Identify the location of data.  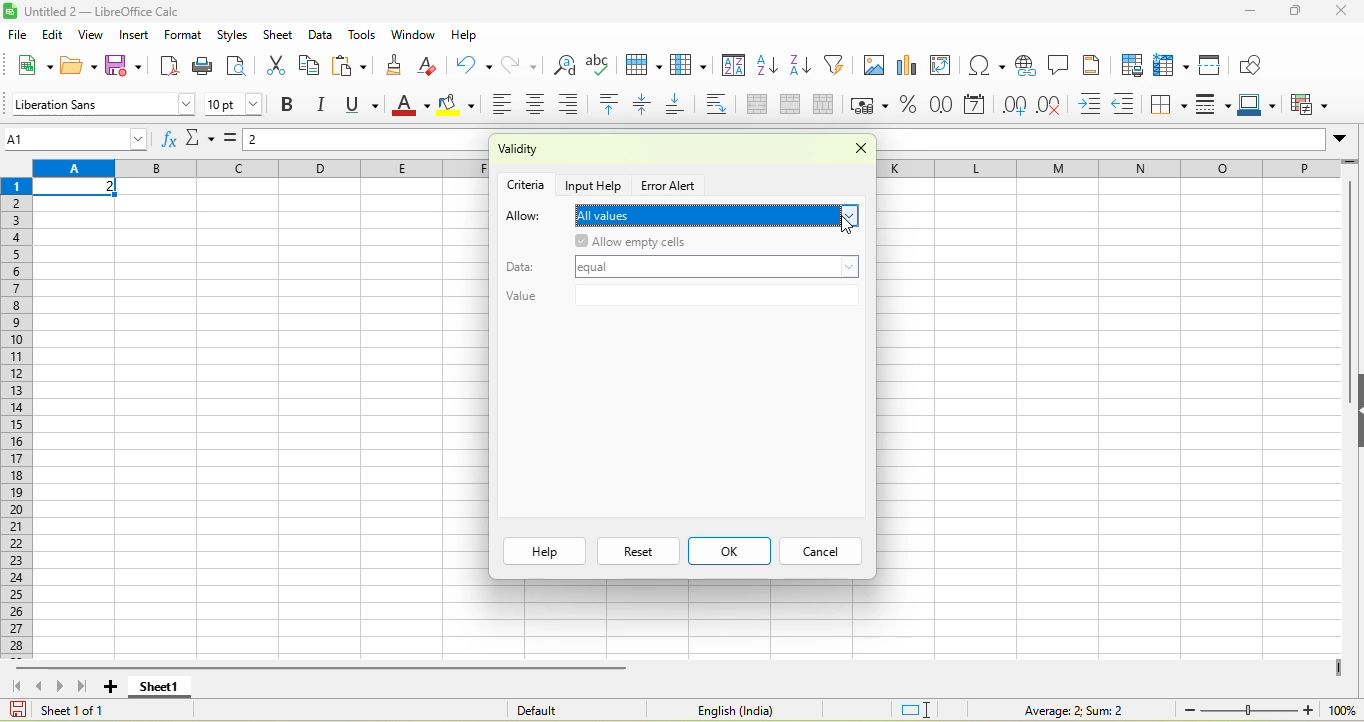
(321, 34).